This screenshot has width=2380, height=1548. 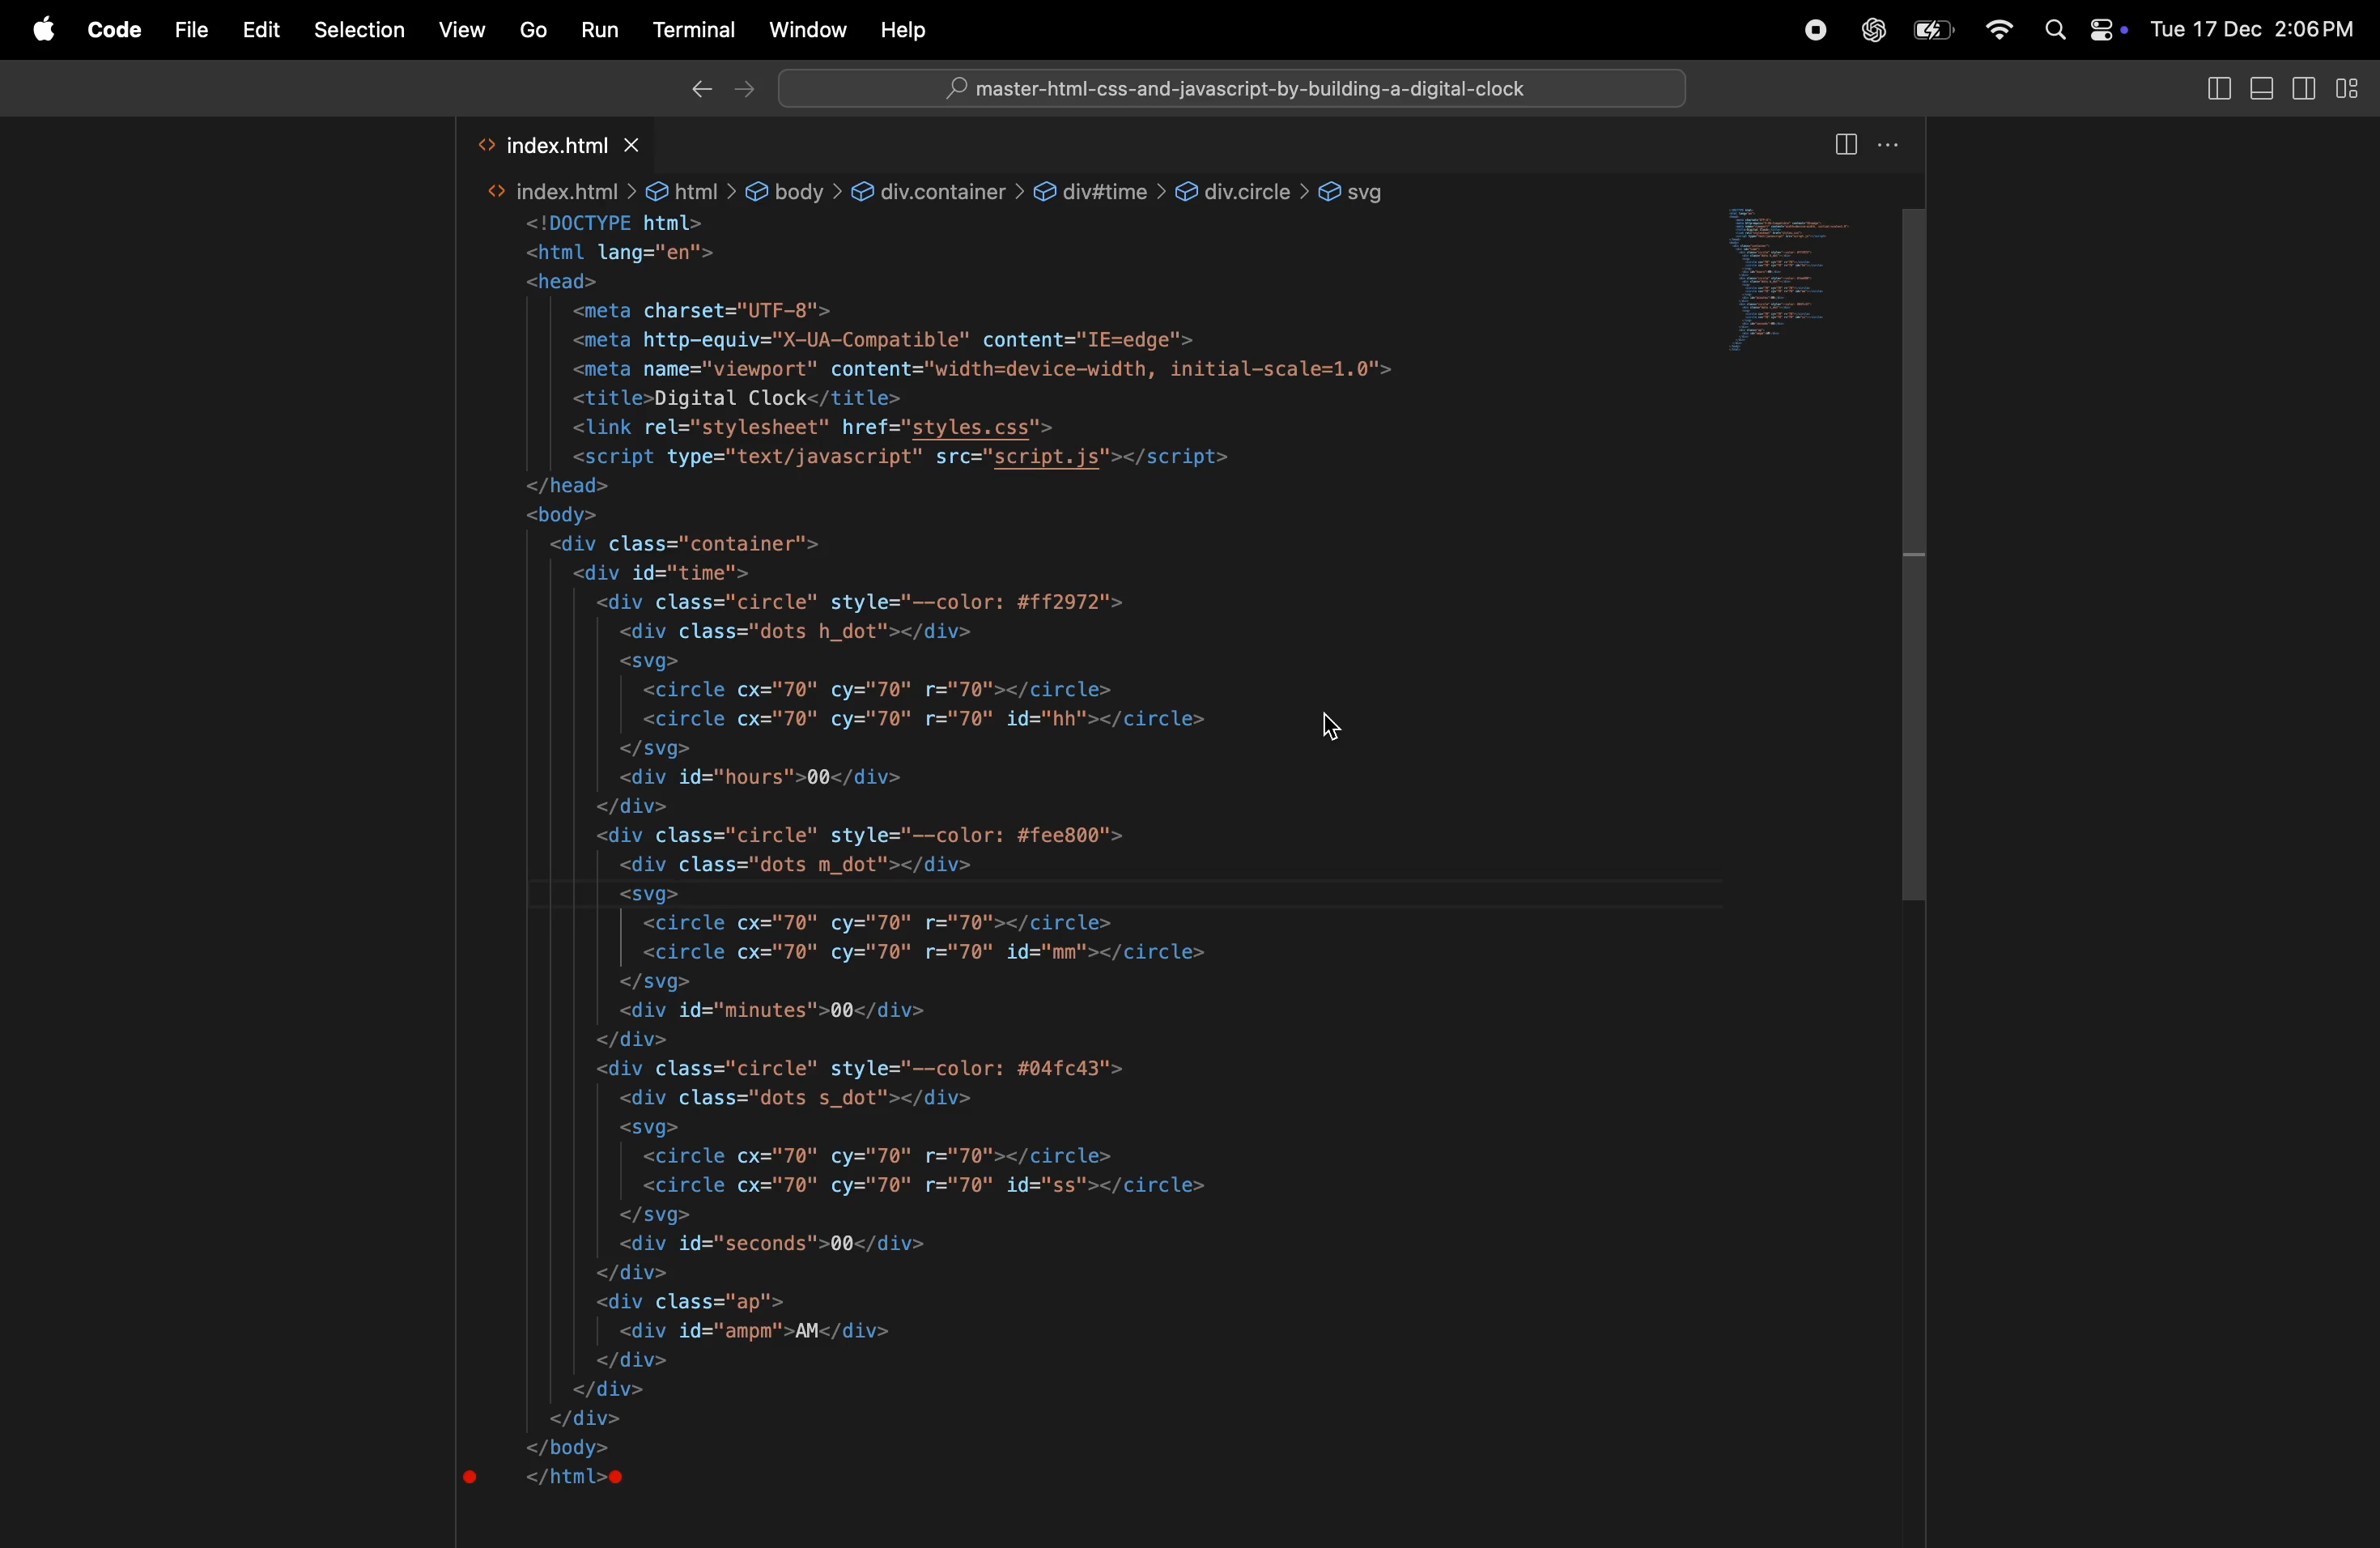 I want to click on Spotlight, so click(x=2051, y=29).